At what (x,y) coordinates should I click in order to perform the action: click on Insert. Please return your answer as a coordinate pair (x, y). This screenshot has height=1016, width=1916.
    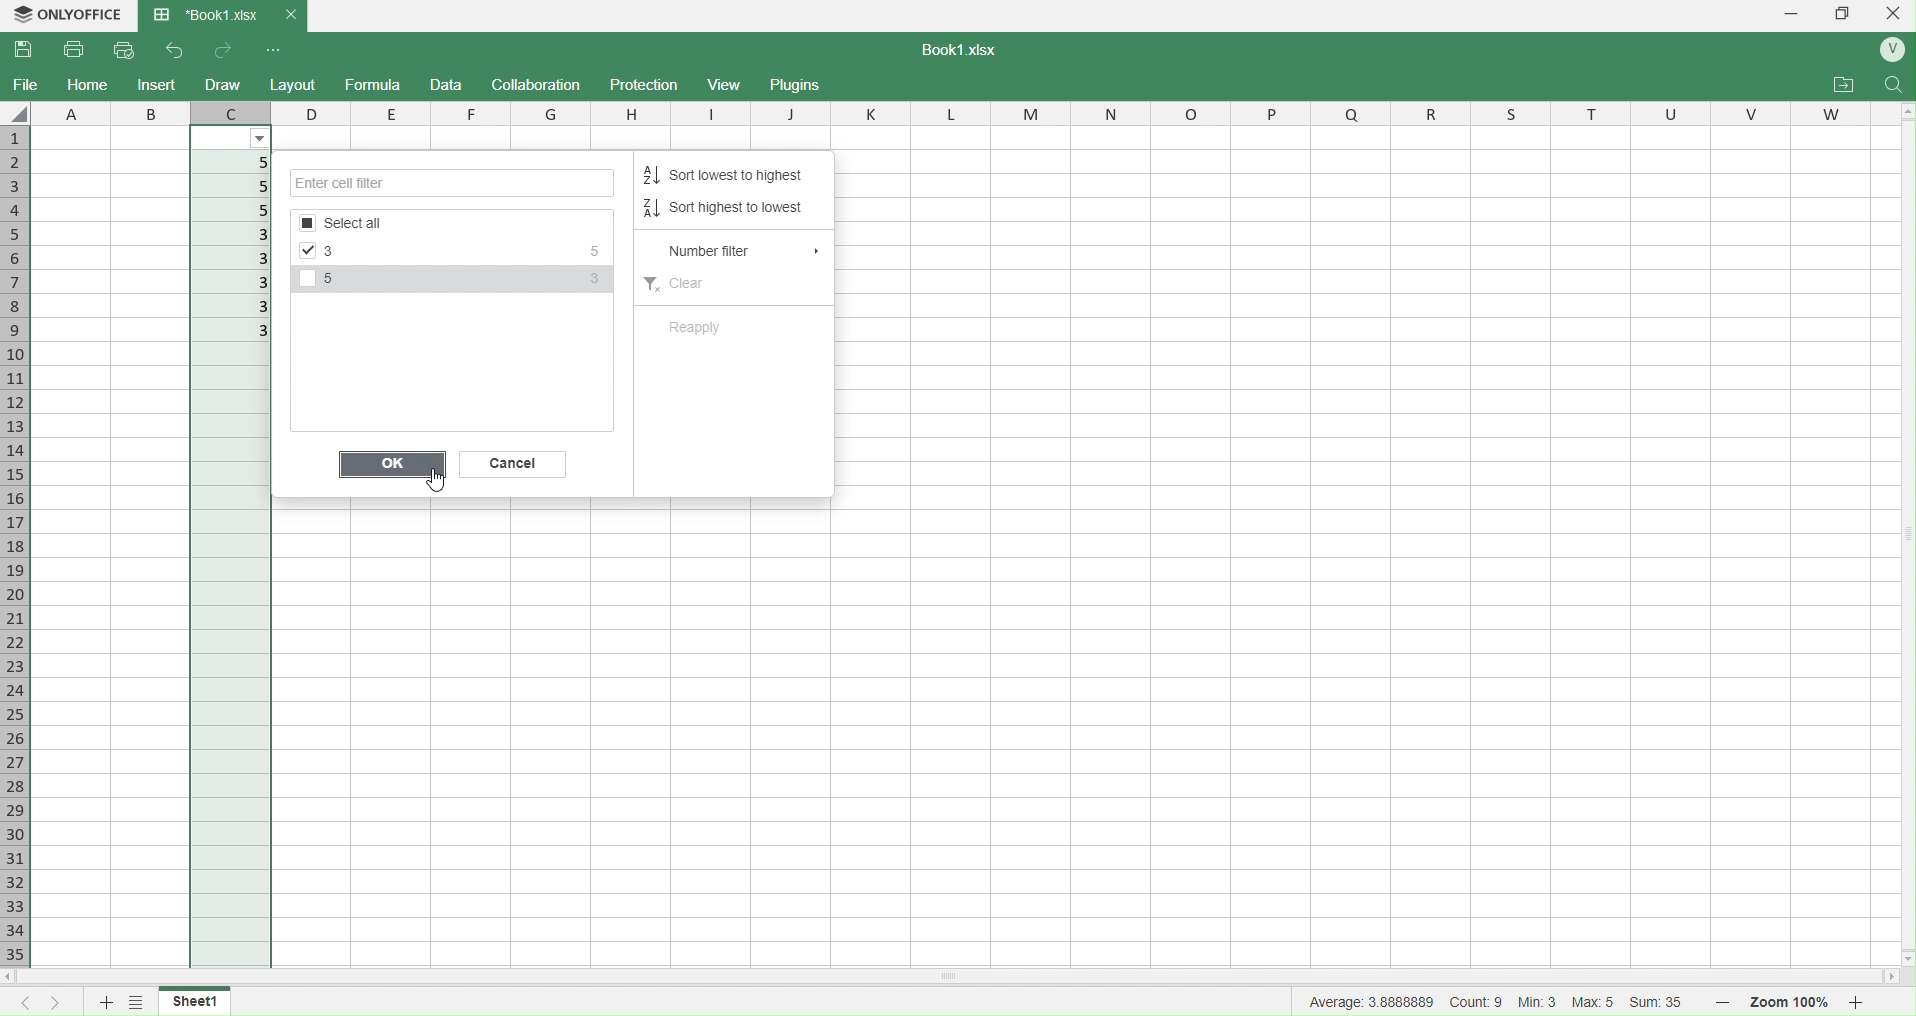
    Looking at the image, I should click on (158, 84).